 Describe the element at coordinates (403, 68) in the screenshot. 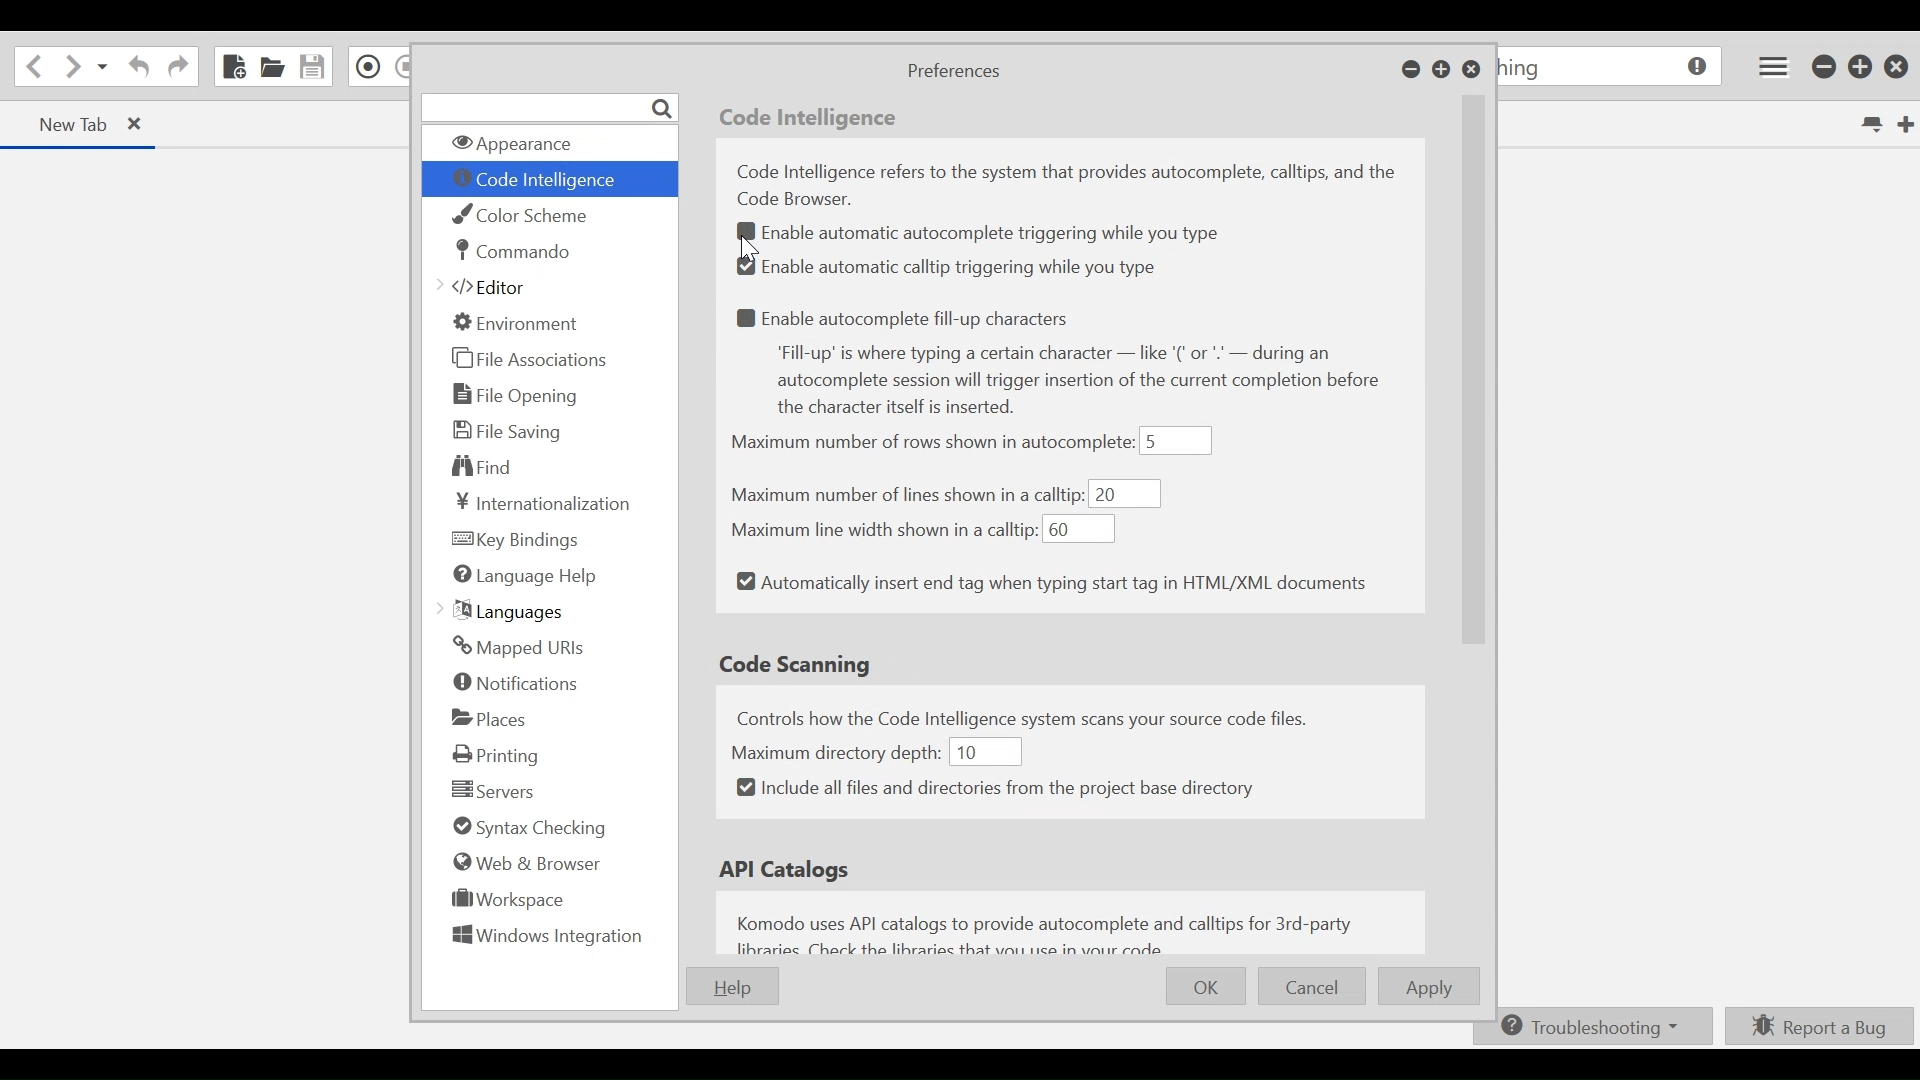

I see `Stop Recording ` at that location.